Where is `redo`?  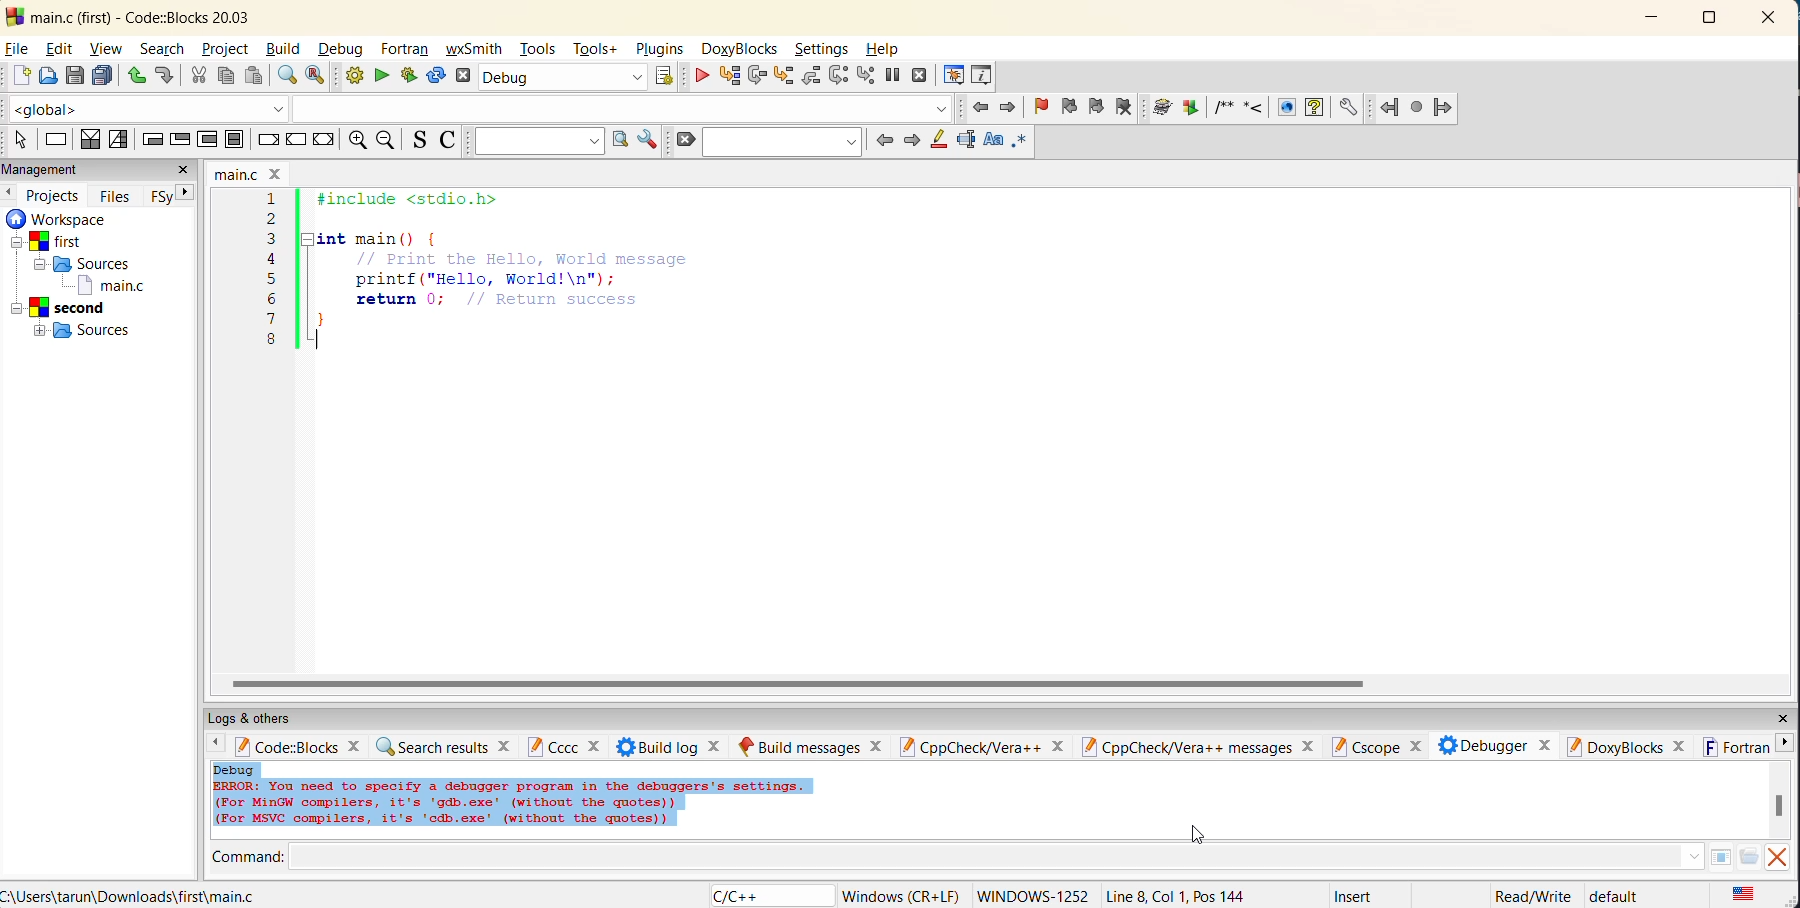
redo is located at coordinates (165, 77).